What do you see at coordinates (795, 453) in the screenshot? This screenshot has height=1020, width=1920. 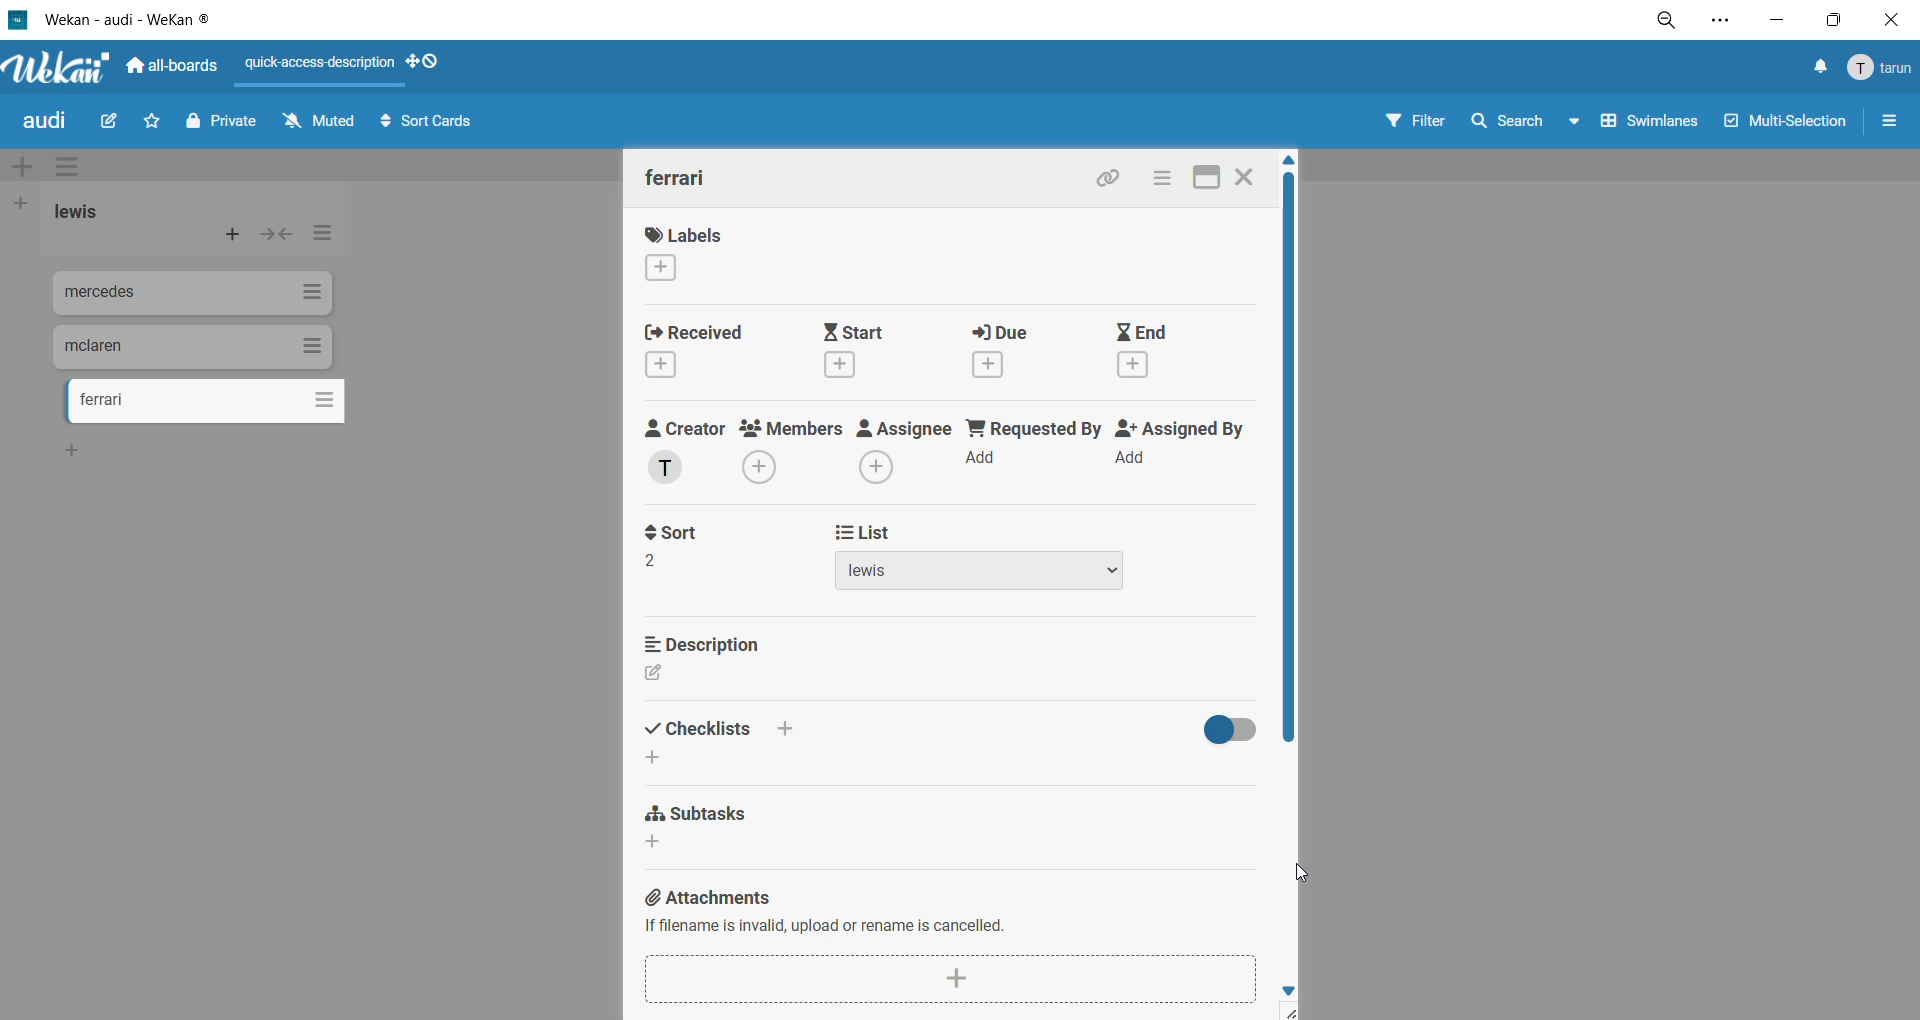 I see `members` at bounding box center [795, 453].